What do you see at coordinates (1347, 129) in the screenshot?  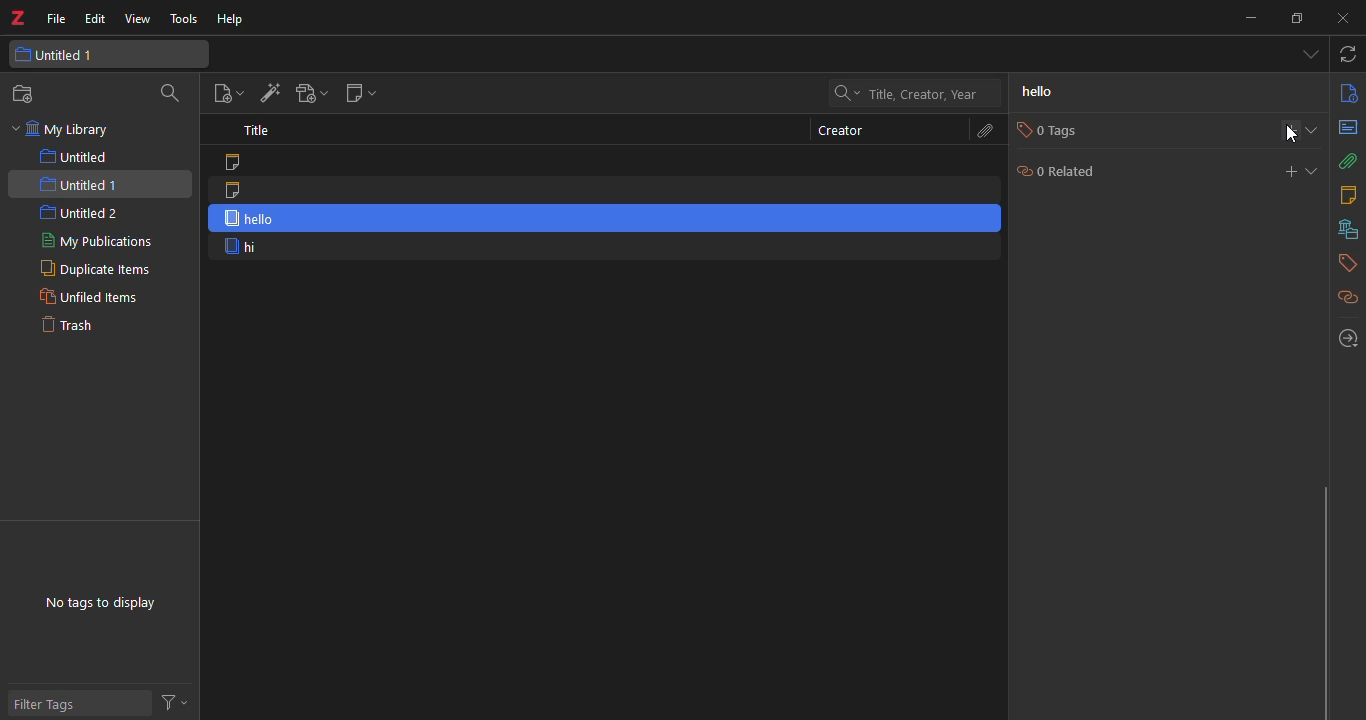 I see `abstract` at bounding box center [1347, 129].